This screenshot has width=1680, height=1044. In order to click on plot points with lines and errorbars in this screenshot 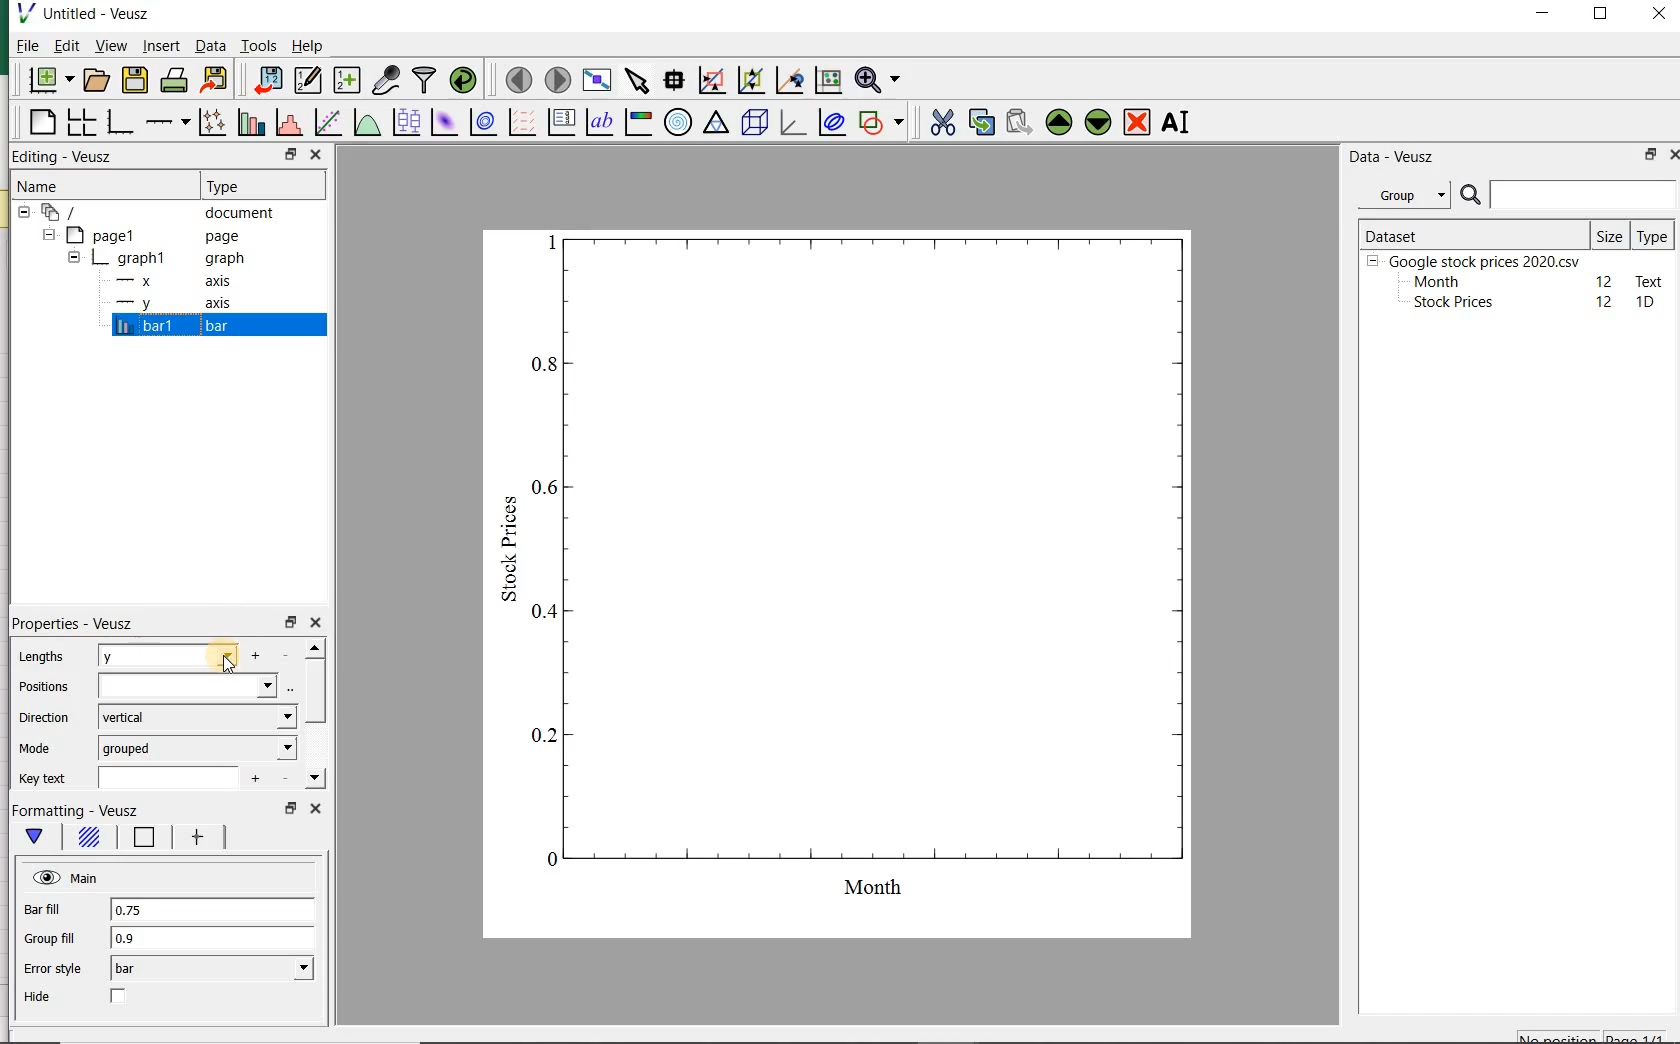, I will do `click(208, 124)`.